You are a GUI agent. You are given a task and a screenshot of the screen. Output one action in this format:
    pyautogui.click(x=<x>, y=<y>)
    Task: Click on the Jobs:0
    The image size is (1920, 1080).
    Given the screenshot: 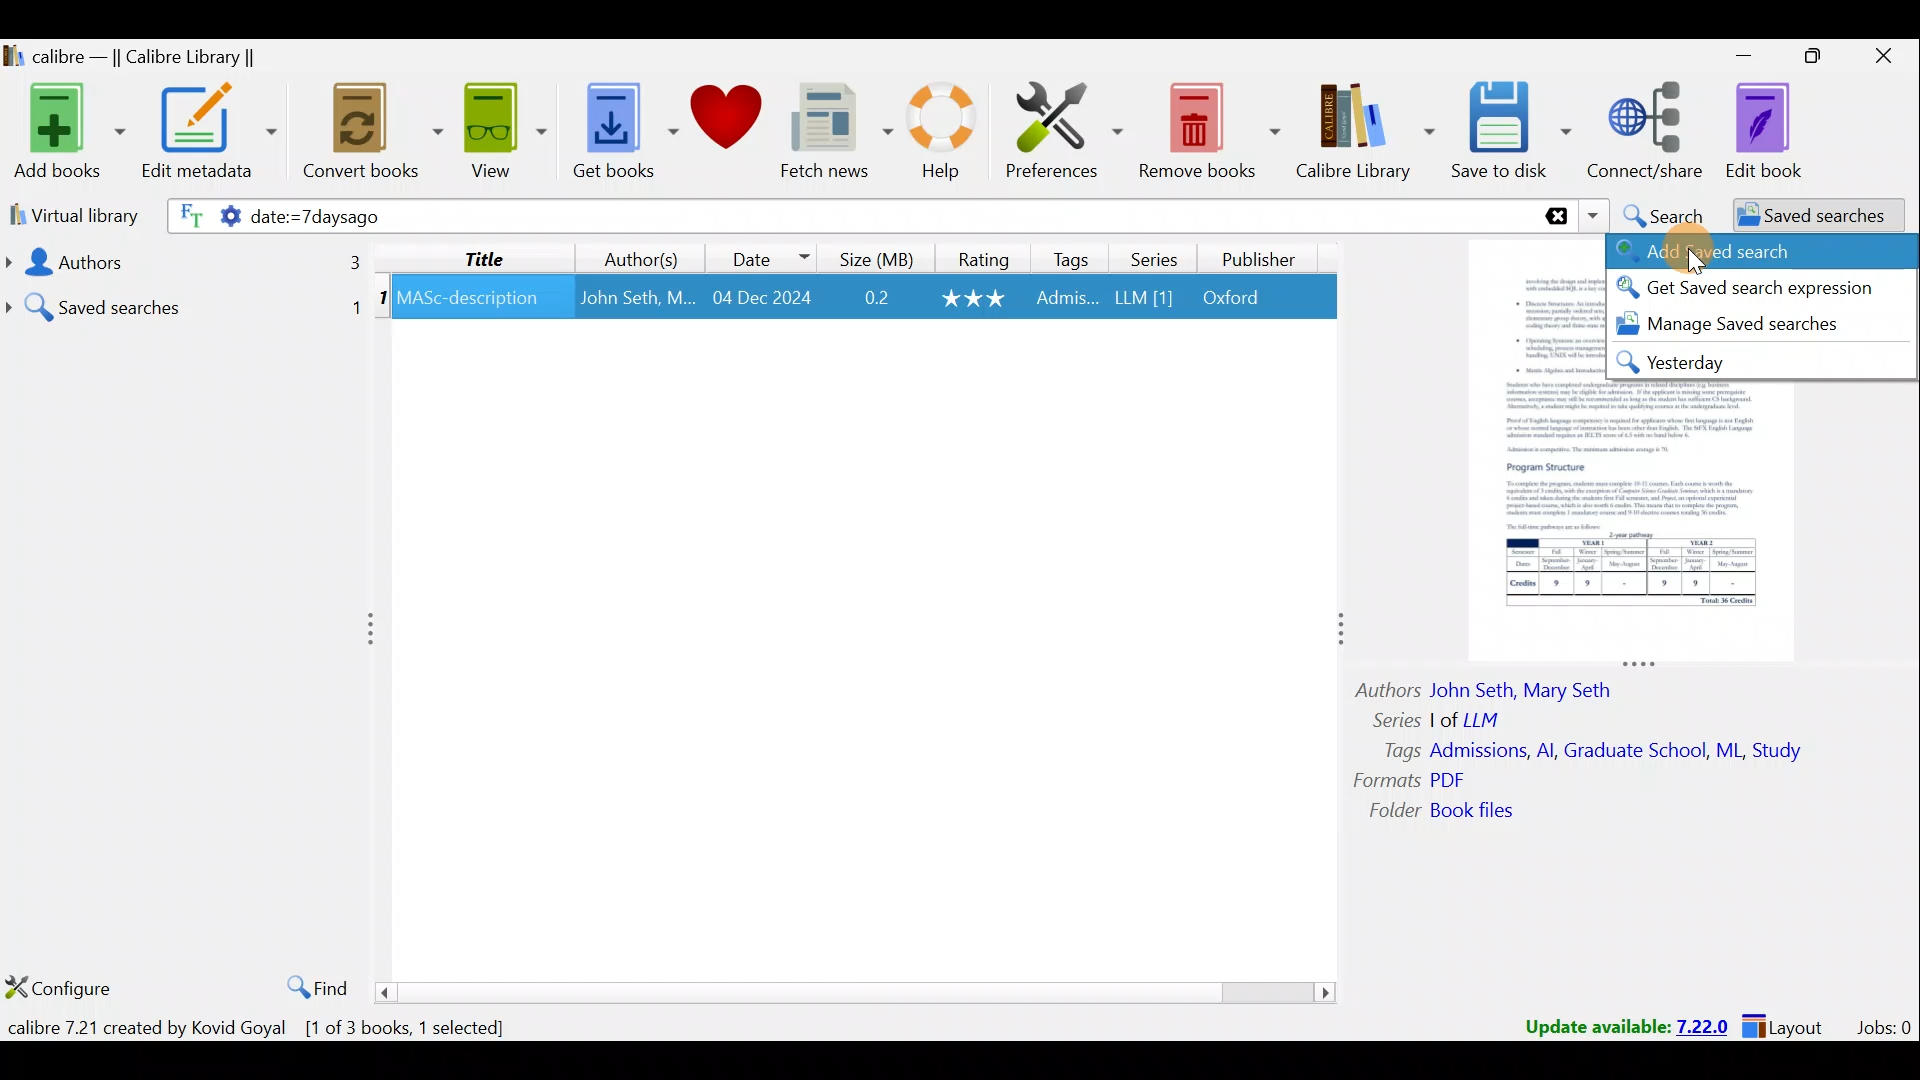 What is the action you would take?
    pyautogui.click(x=1883, y=1026)
    